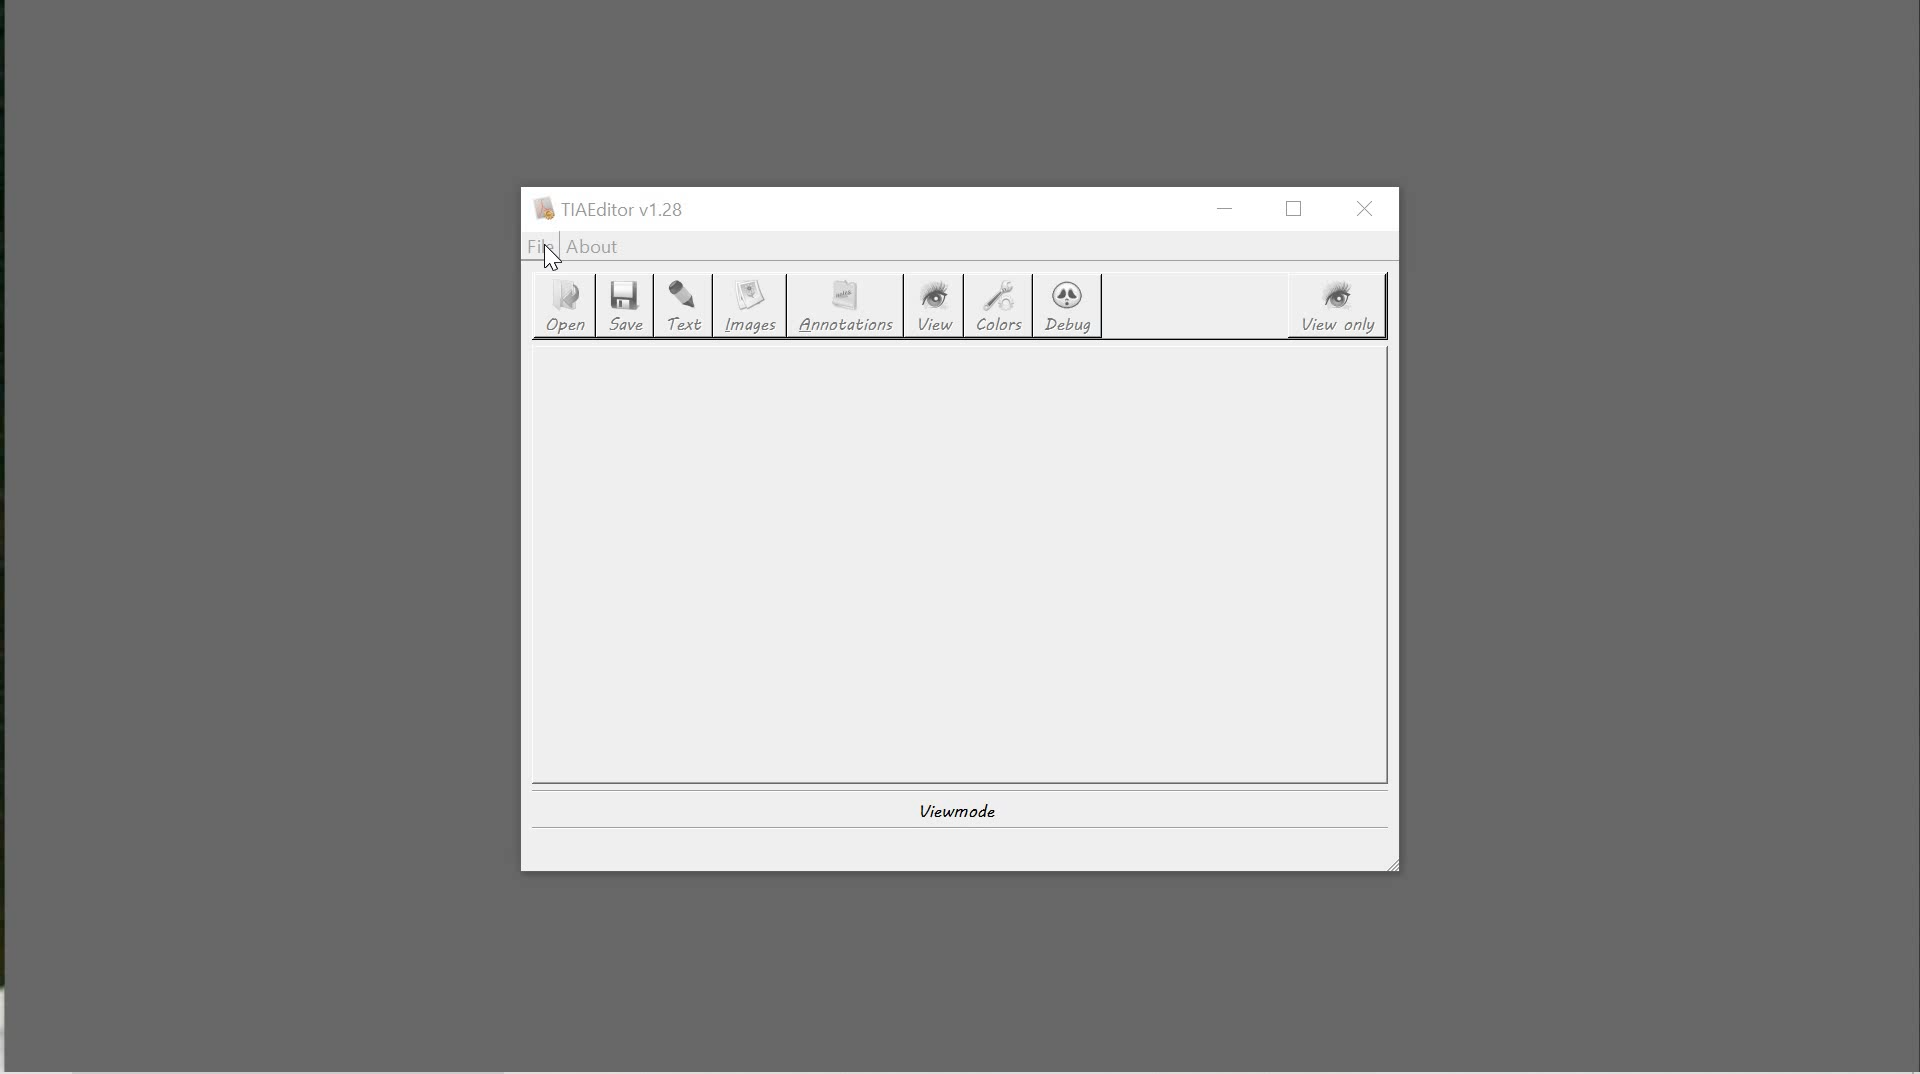 This screenshot has height=1074, width=1920. I want to click on about, so click(594, 248).